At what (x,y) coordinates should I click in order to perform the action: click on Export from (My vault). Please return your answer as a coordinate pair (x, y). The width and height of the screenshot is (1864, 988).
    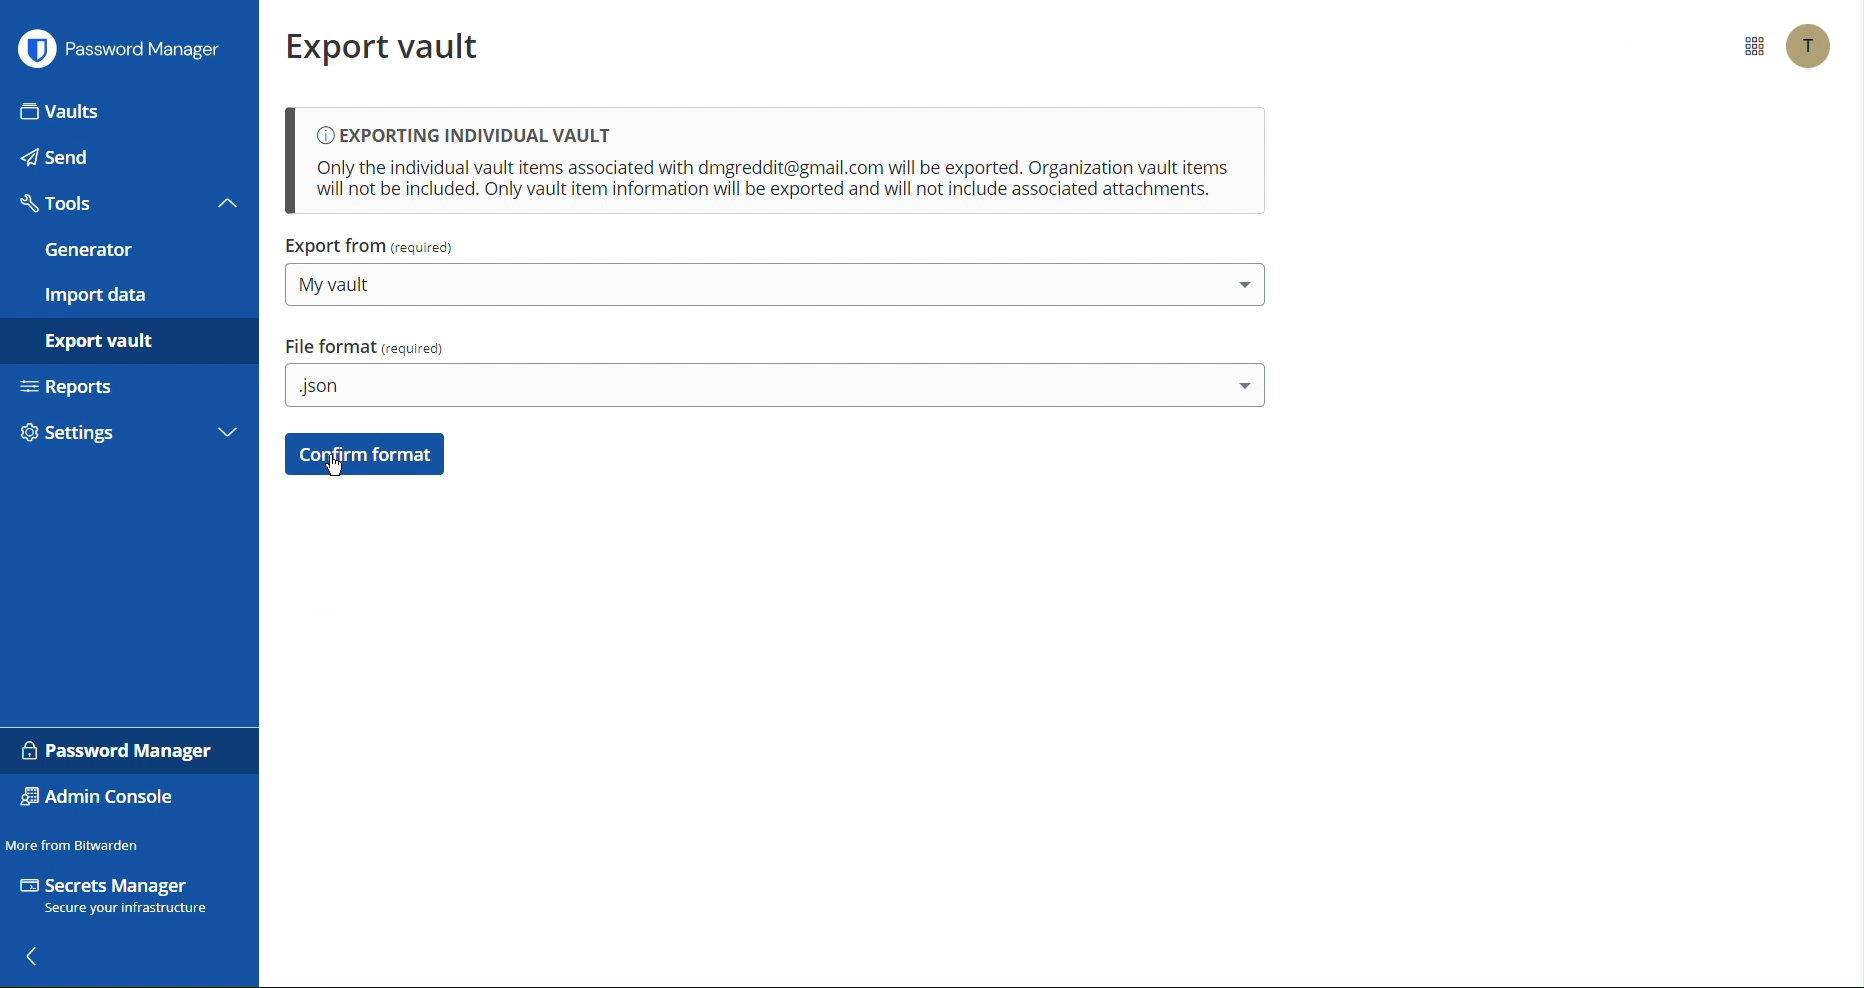
    Looking at the image, I should click on (374, 248).